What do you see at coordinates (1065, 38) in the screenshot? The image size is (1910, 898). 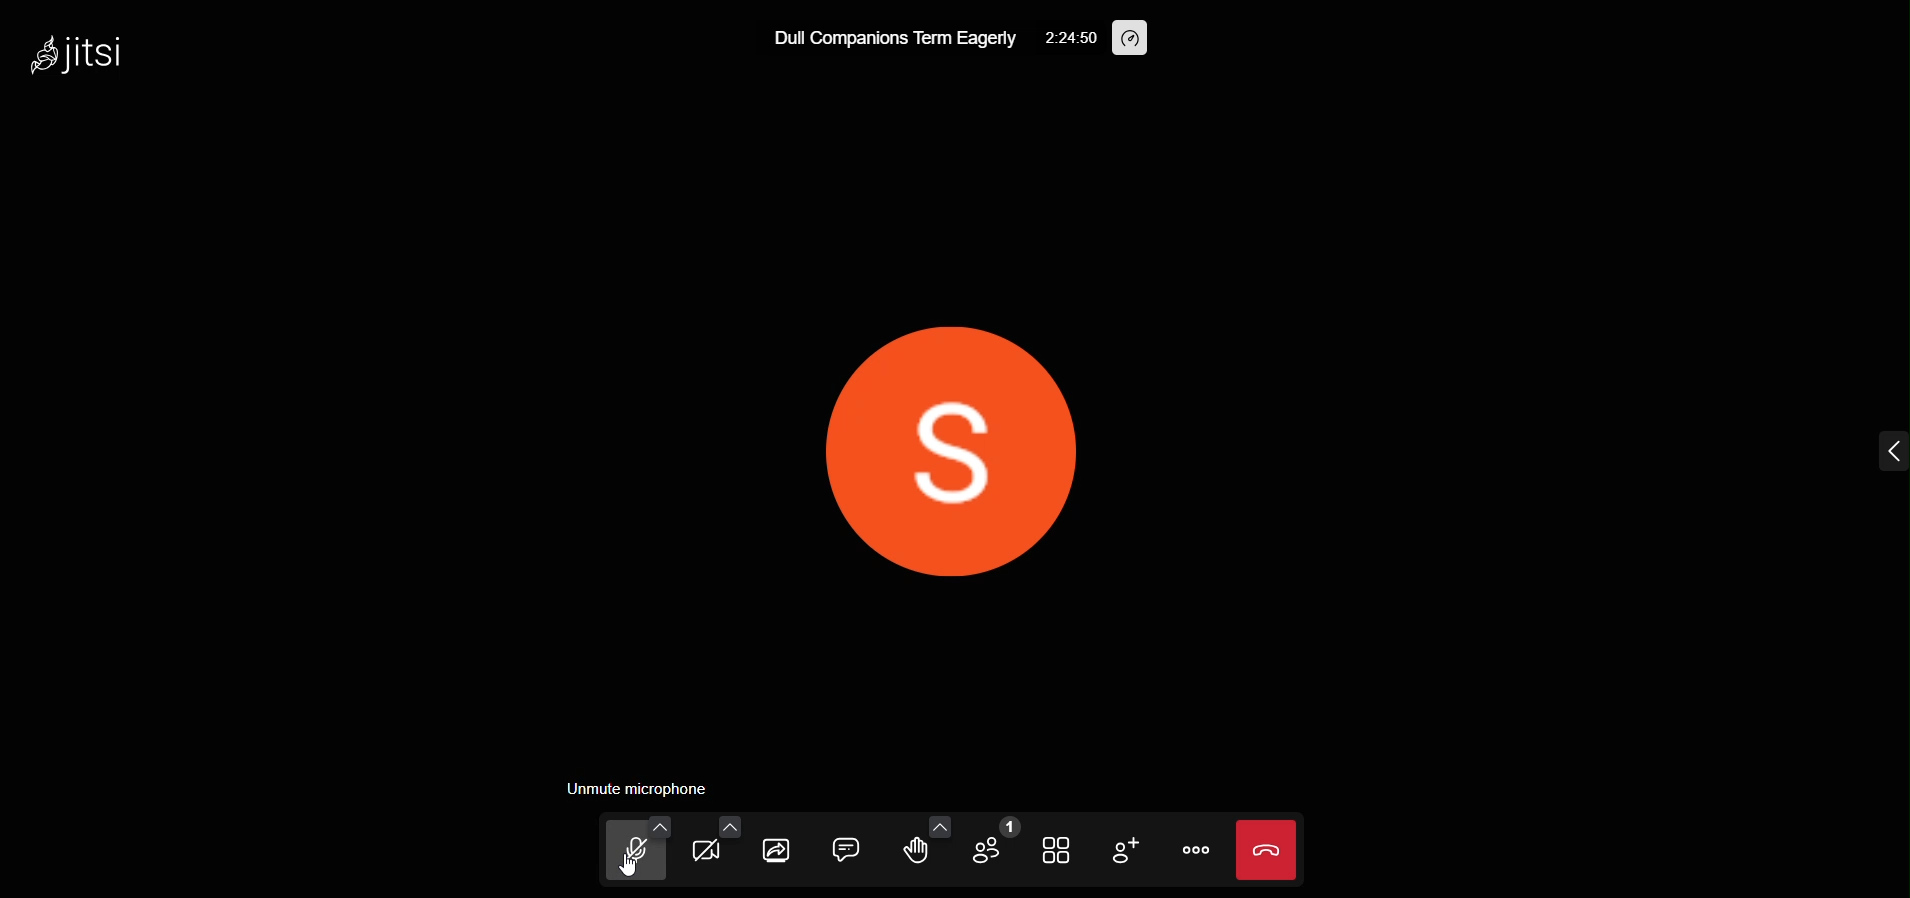 I see `setting` at bounding box center [1065, 38].